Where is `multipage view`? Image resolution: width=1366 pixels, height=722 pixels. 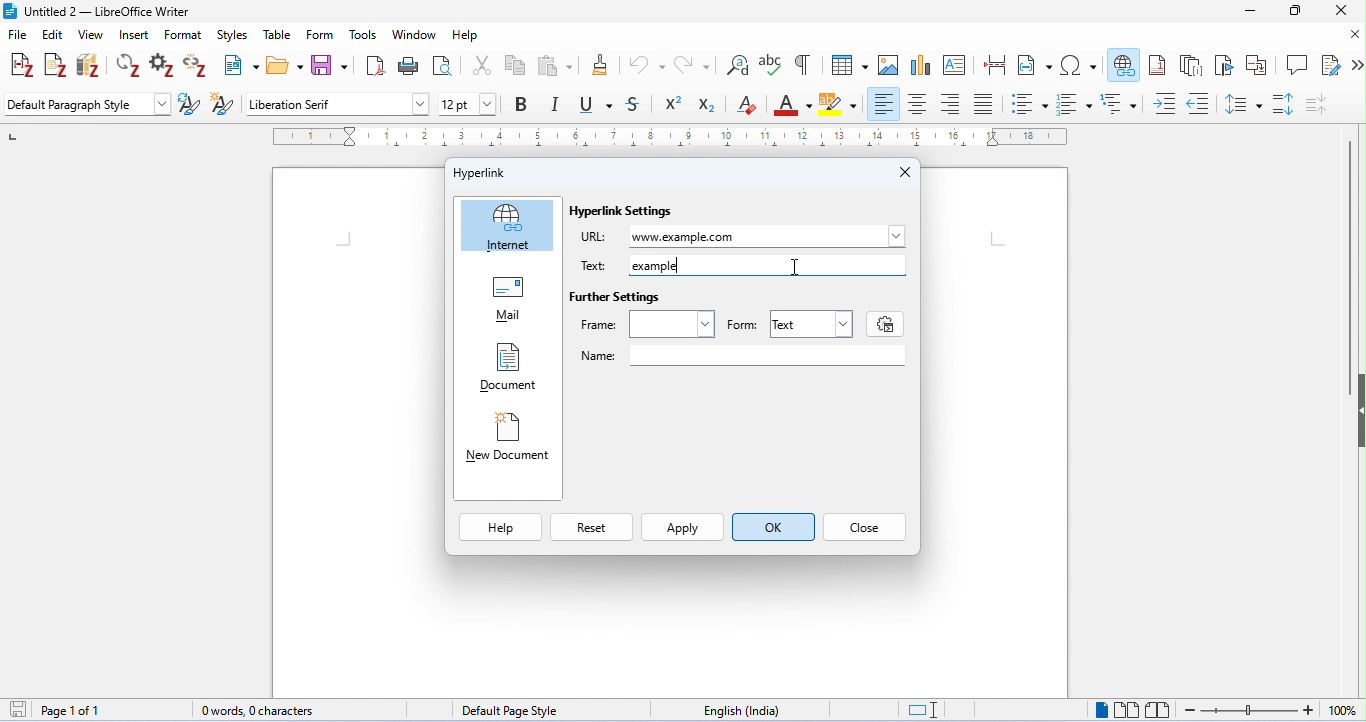 multipage view is located at coordinates (1125, 709).